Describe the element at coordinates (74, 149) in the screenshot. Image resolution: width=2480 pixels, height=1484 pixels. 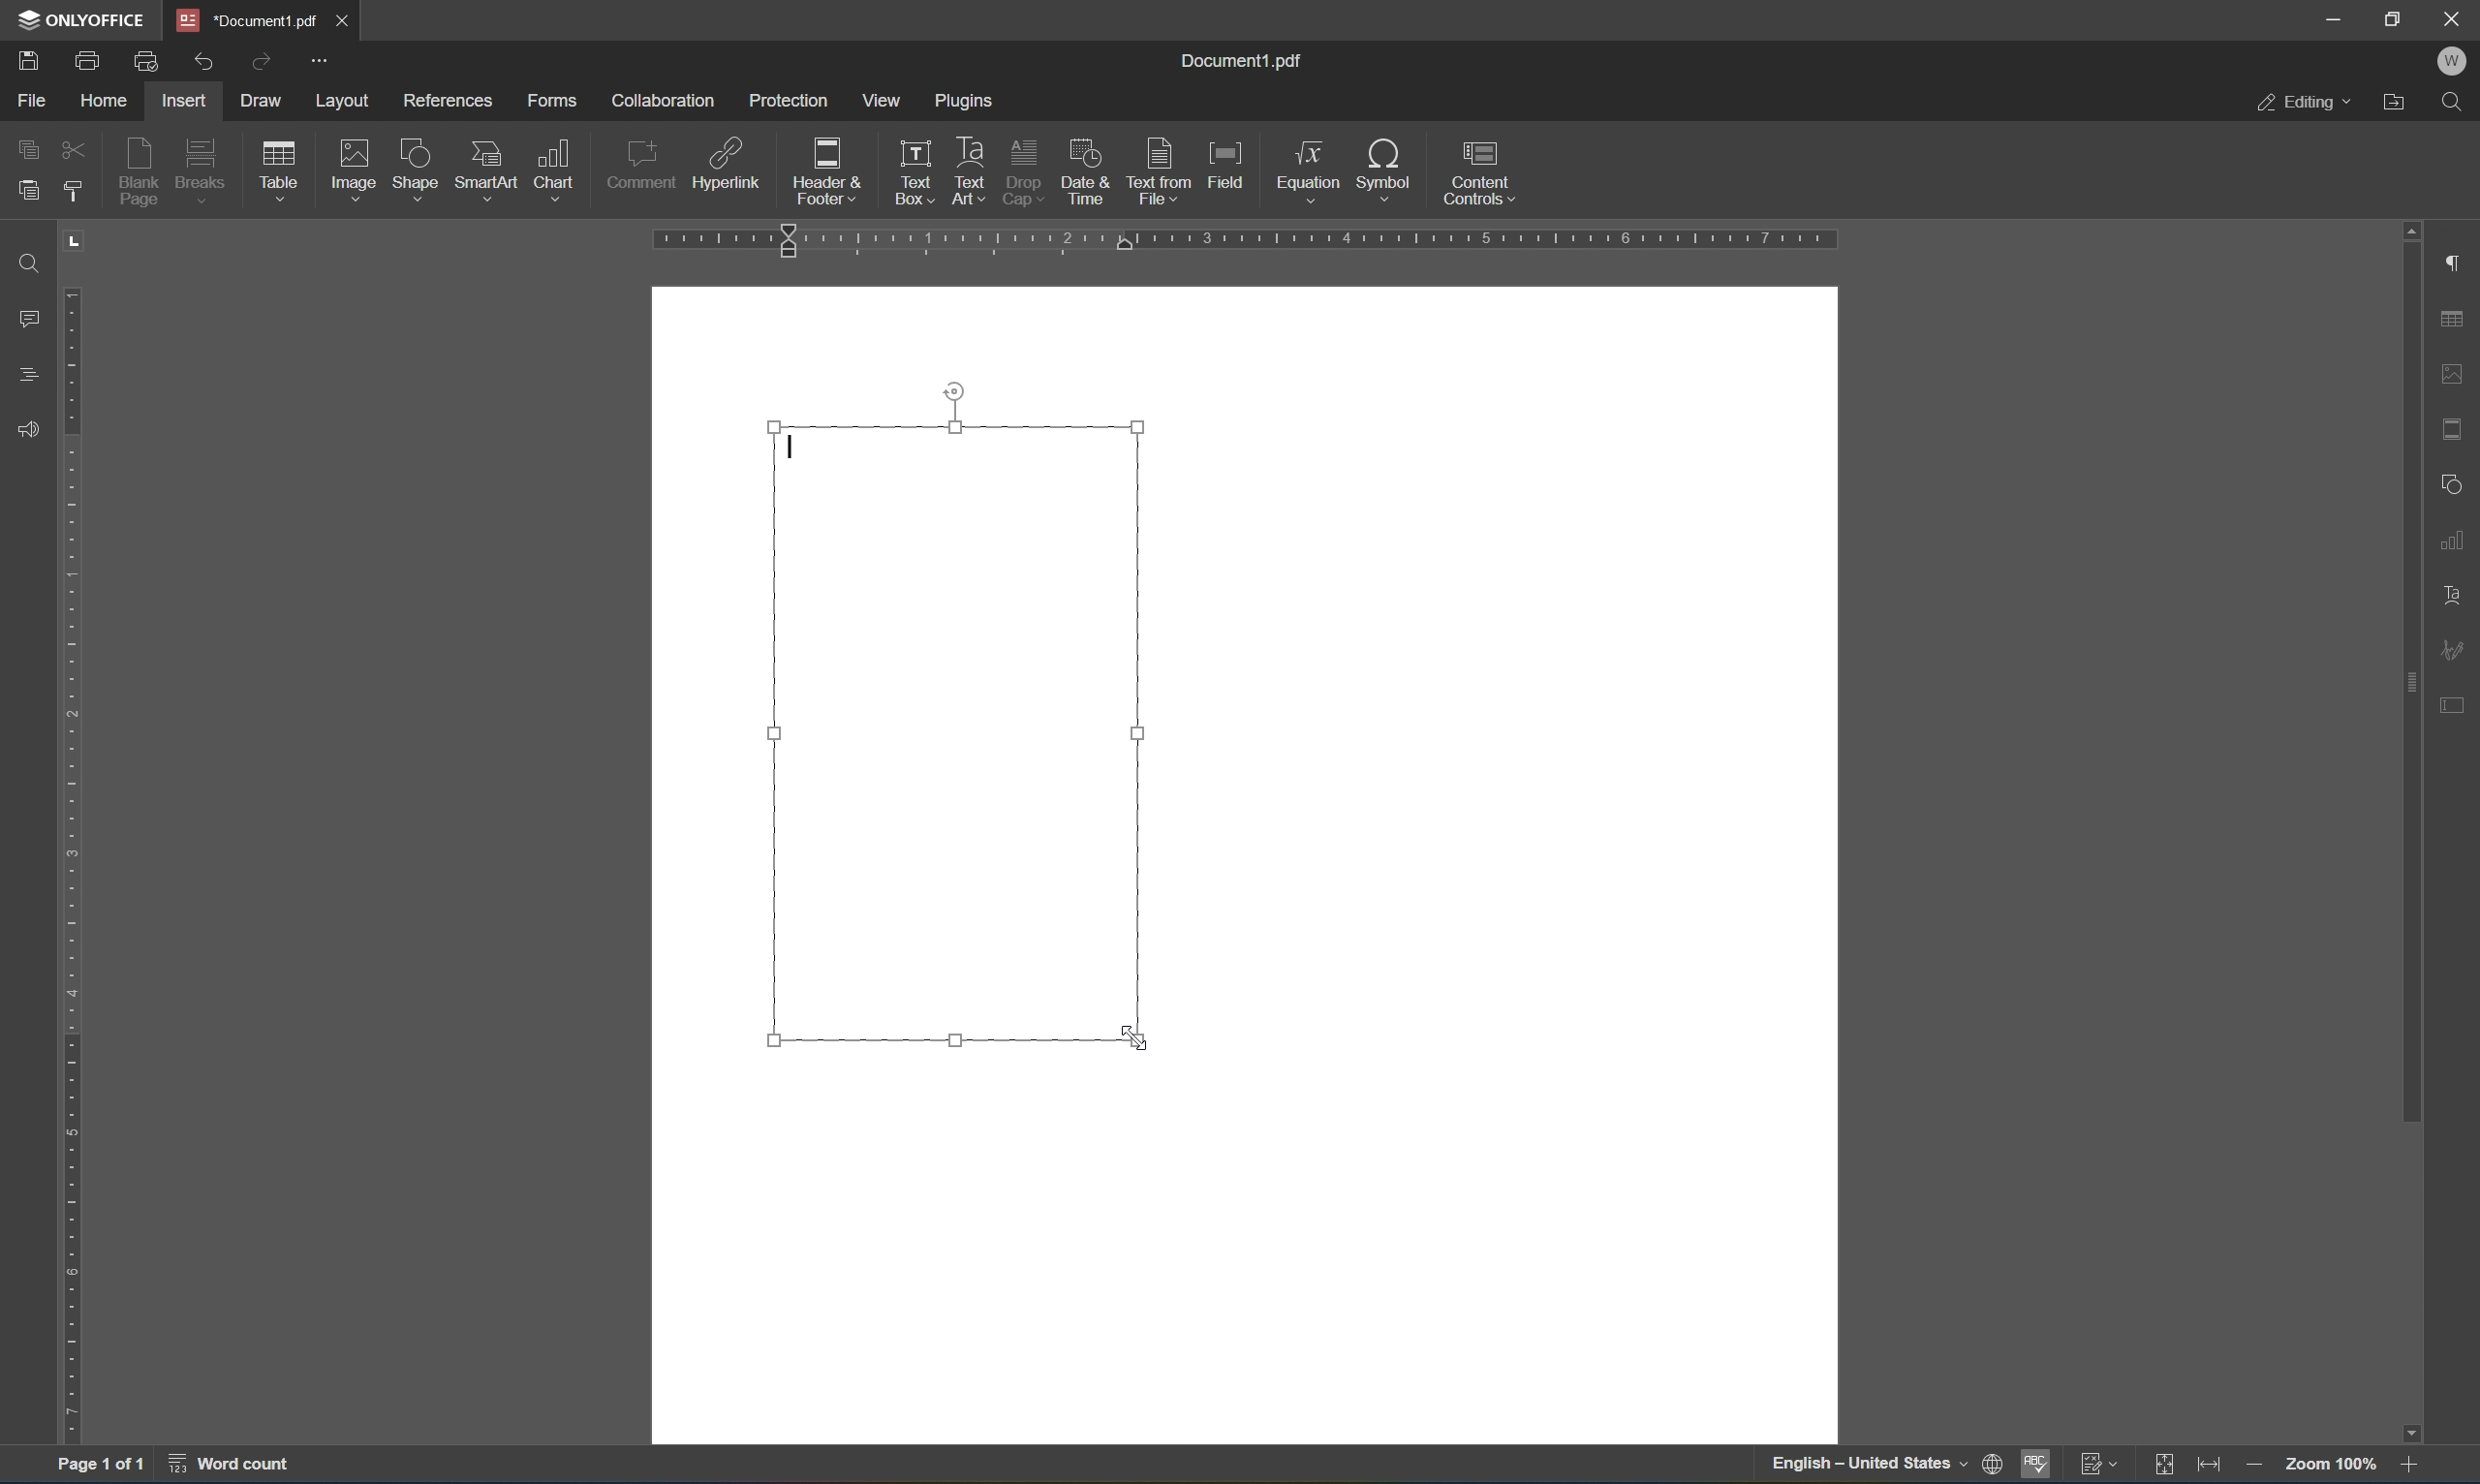
I see `cut` at that location.